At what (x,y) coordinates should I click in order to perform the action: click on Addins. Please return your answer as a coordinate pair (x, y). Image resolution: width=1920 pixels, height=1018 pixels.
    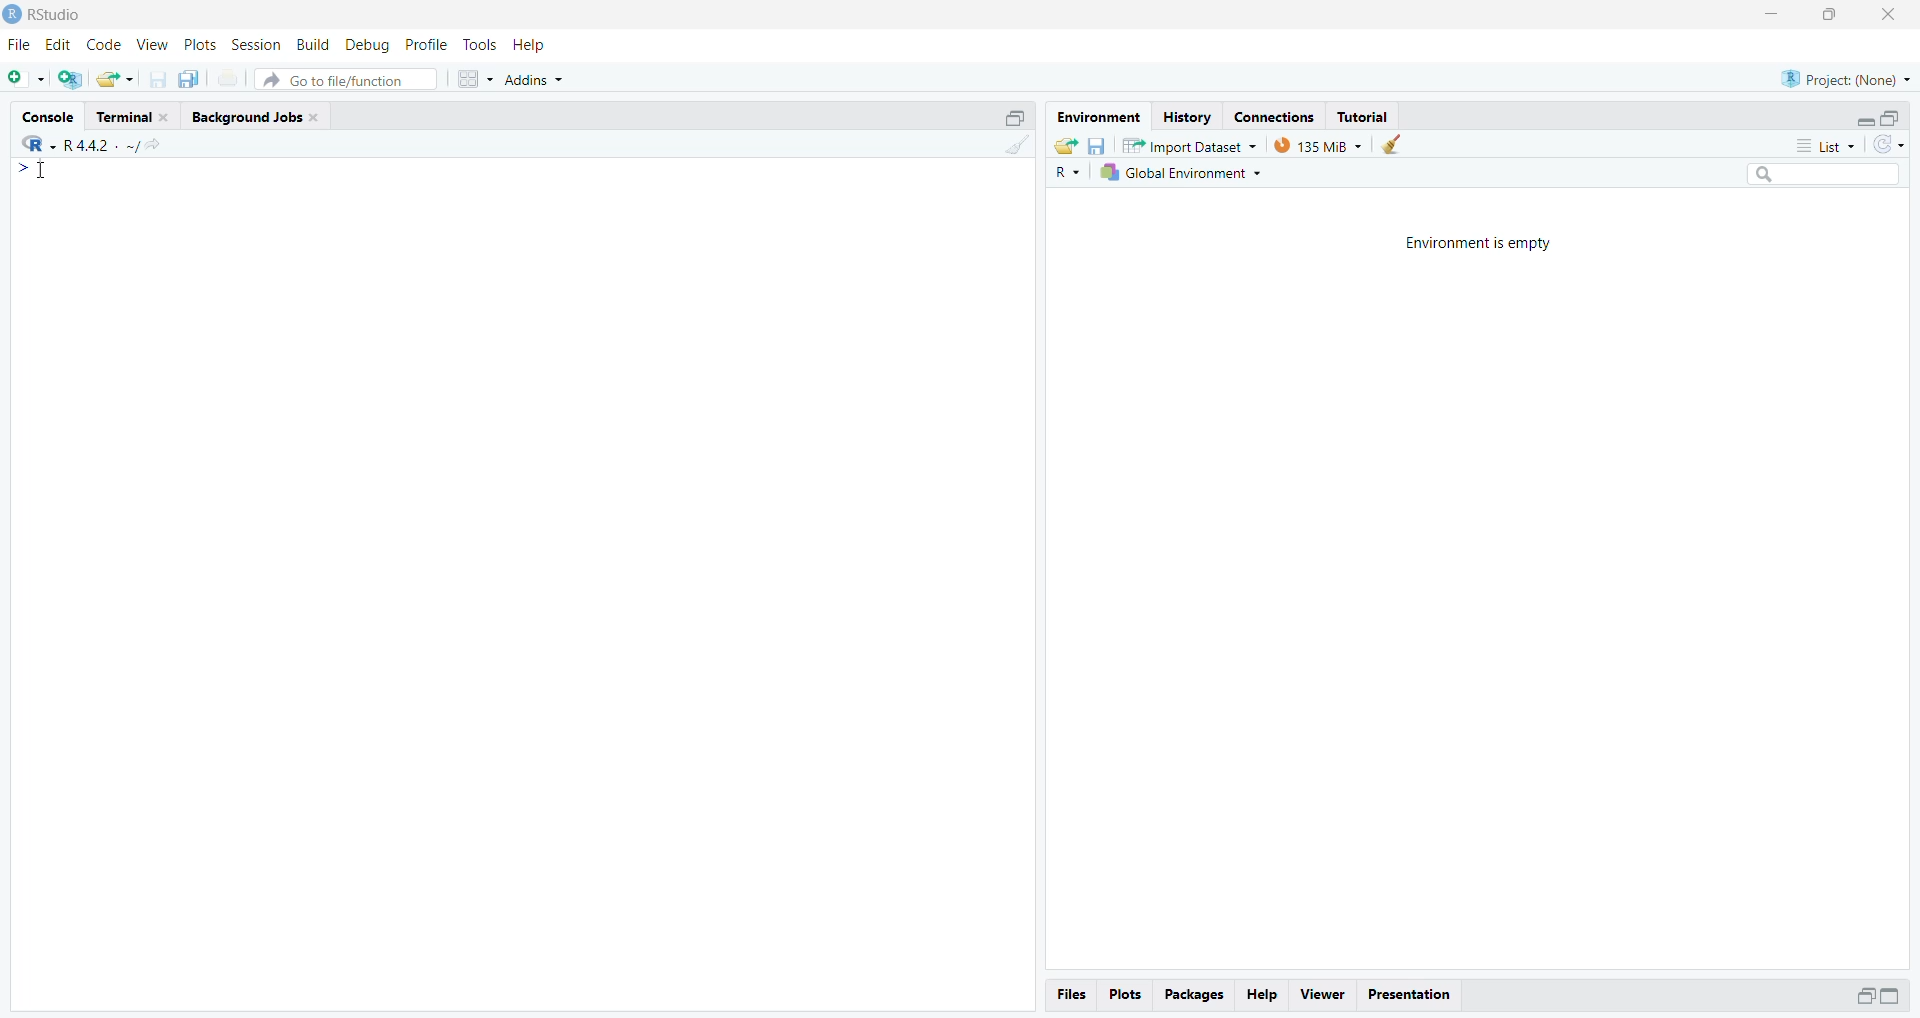
    Looking at the image, I should click on (540, 75).